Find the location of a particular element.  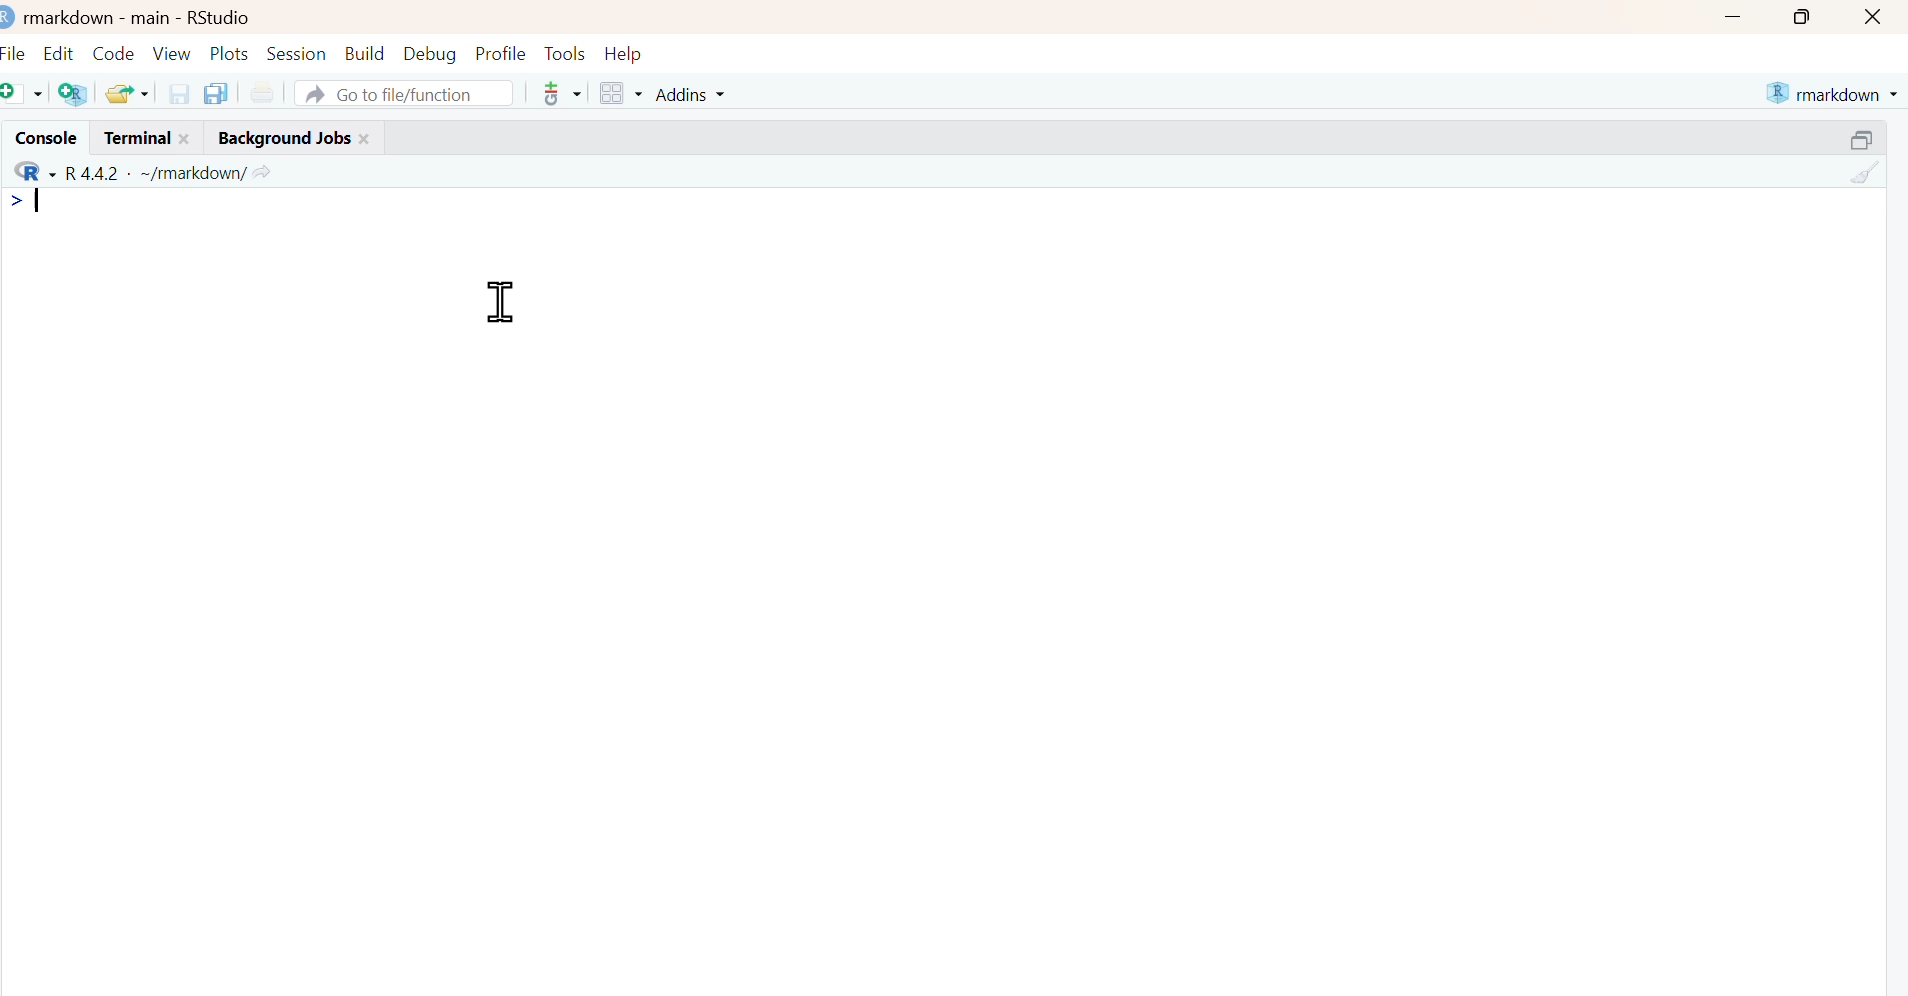

Addins is located at coordinates (694, 94).